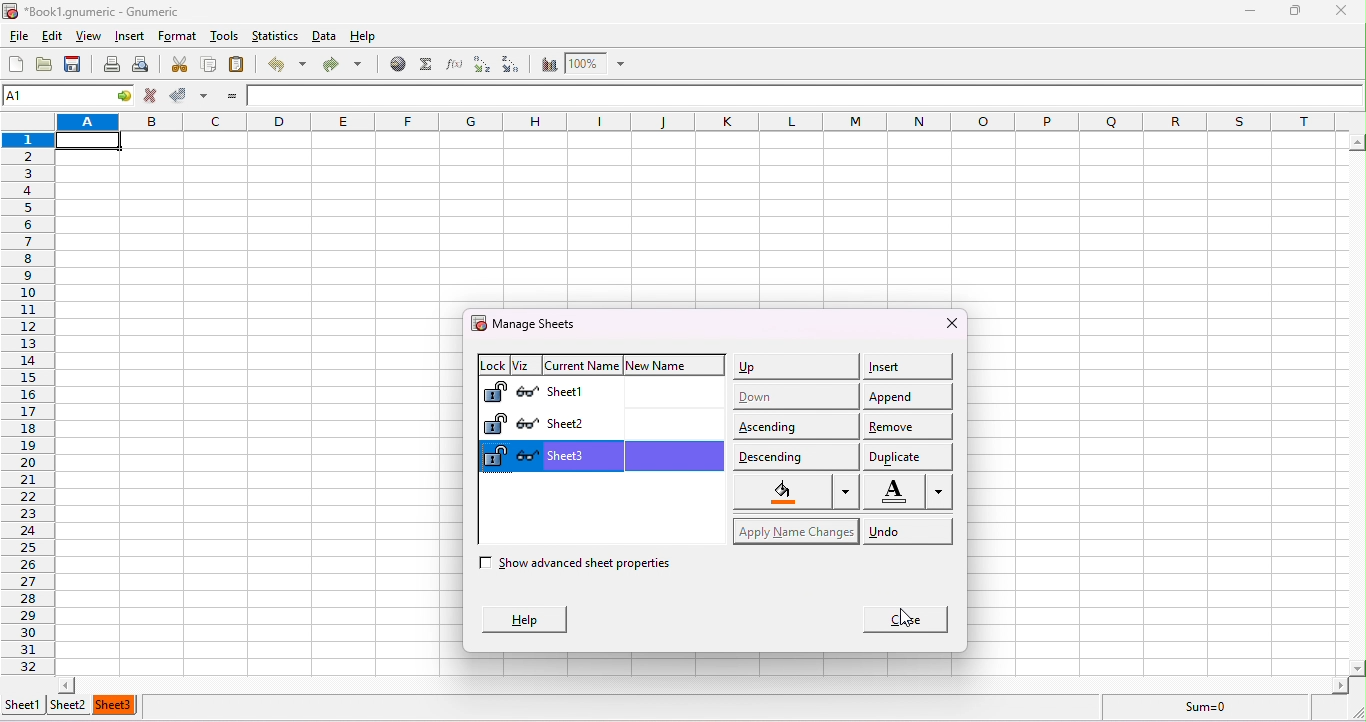 The width and height of the screenshot is (1366, 722). Describe the element at coordinates (190, 95) in the screenshot. I see `accept change` at that location.